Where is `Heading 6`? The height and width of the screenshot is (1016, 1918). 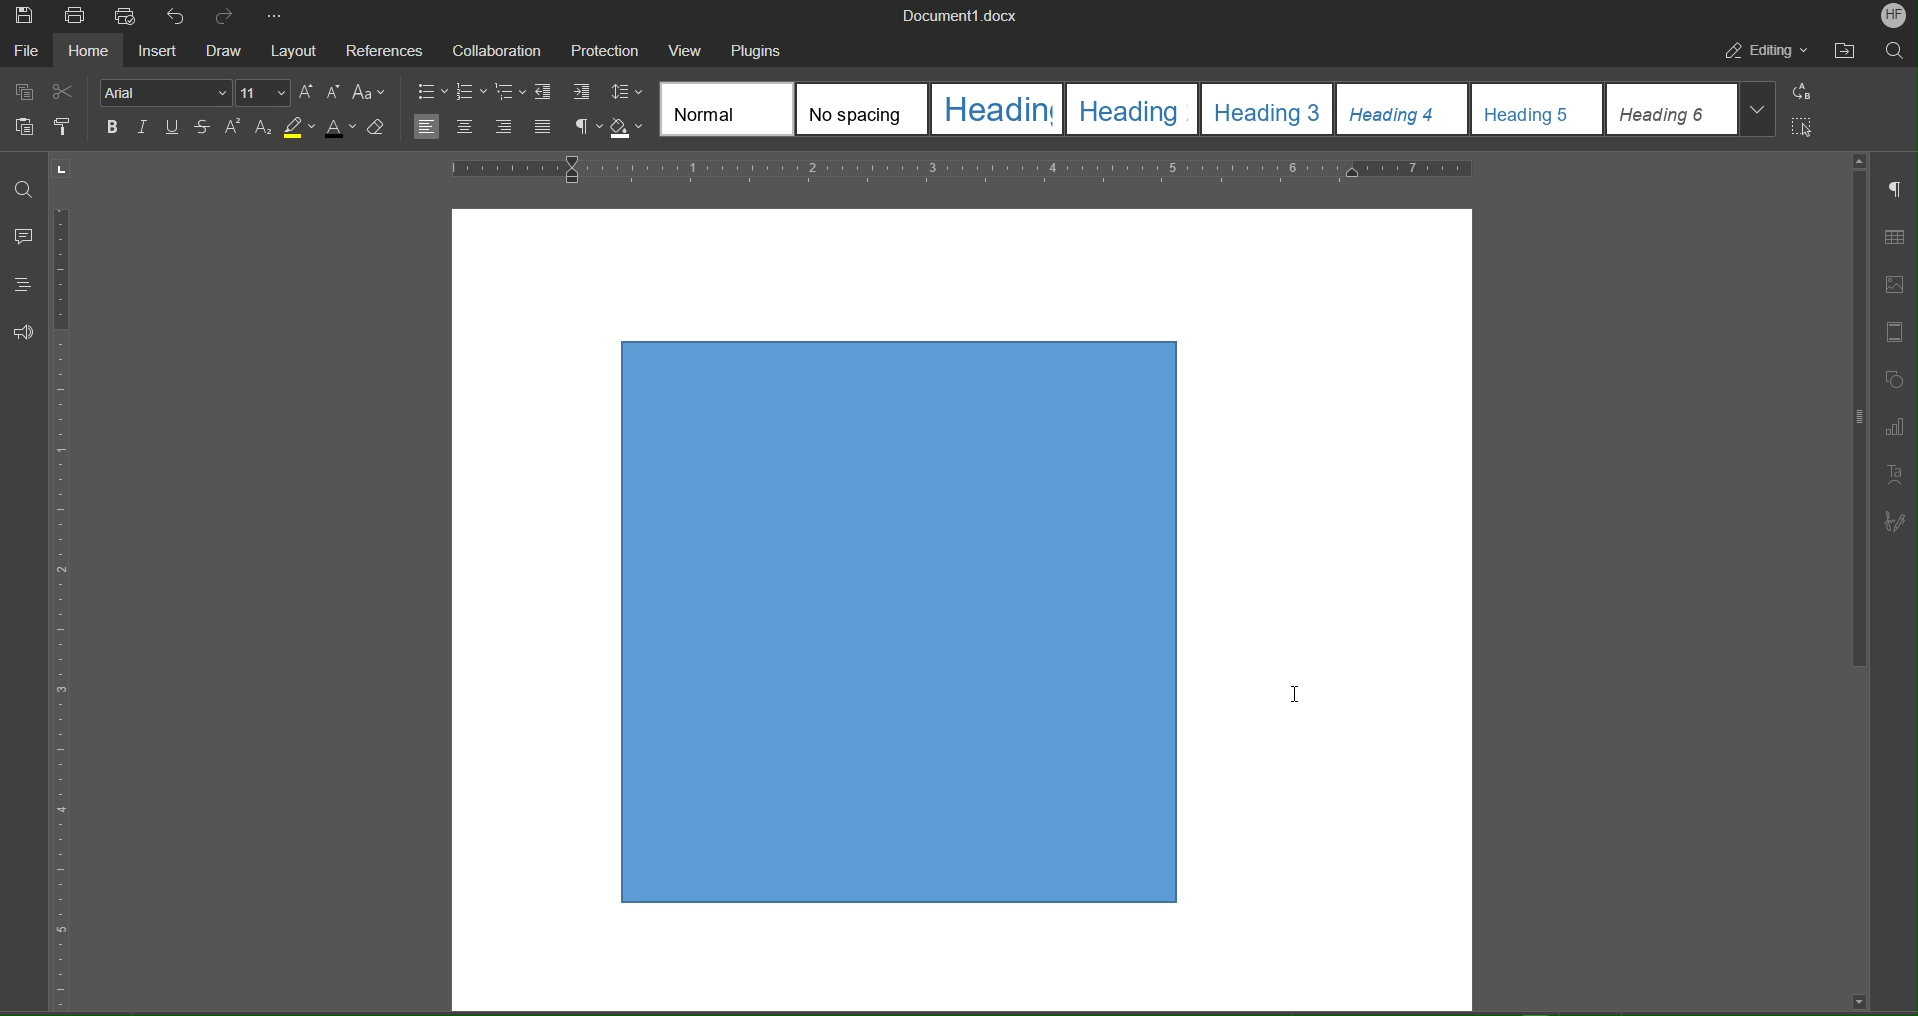
Heading 6 is located at coordinates (1672, 110).